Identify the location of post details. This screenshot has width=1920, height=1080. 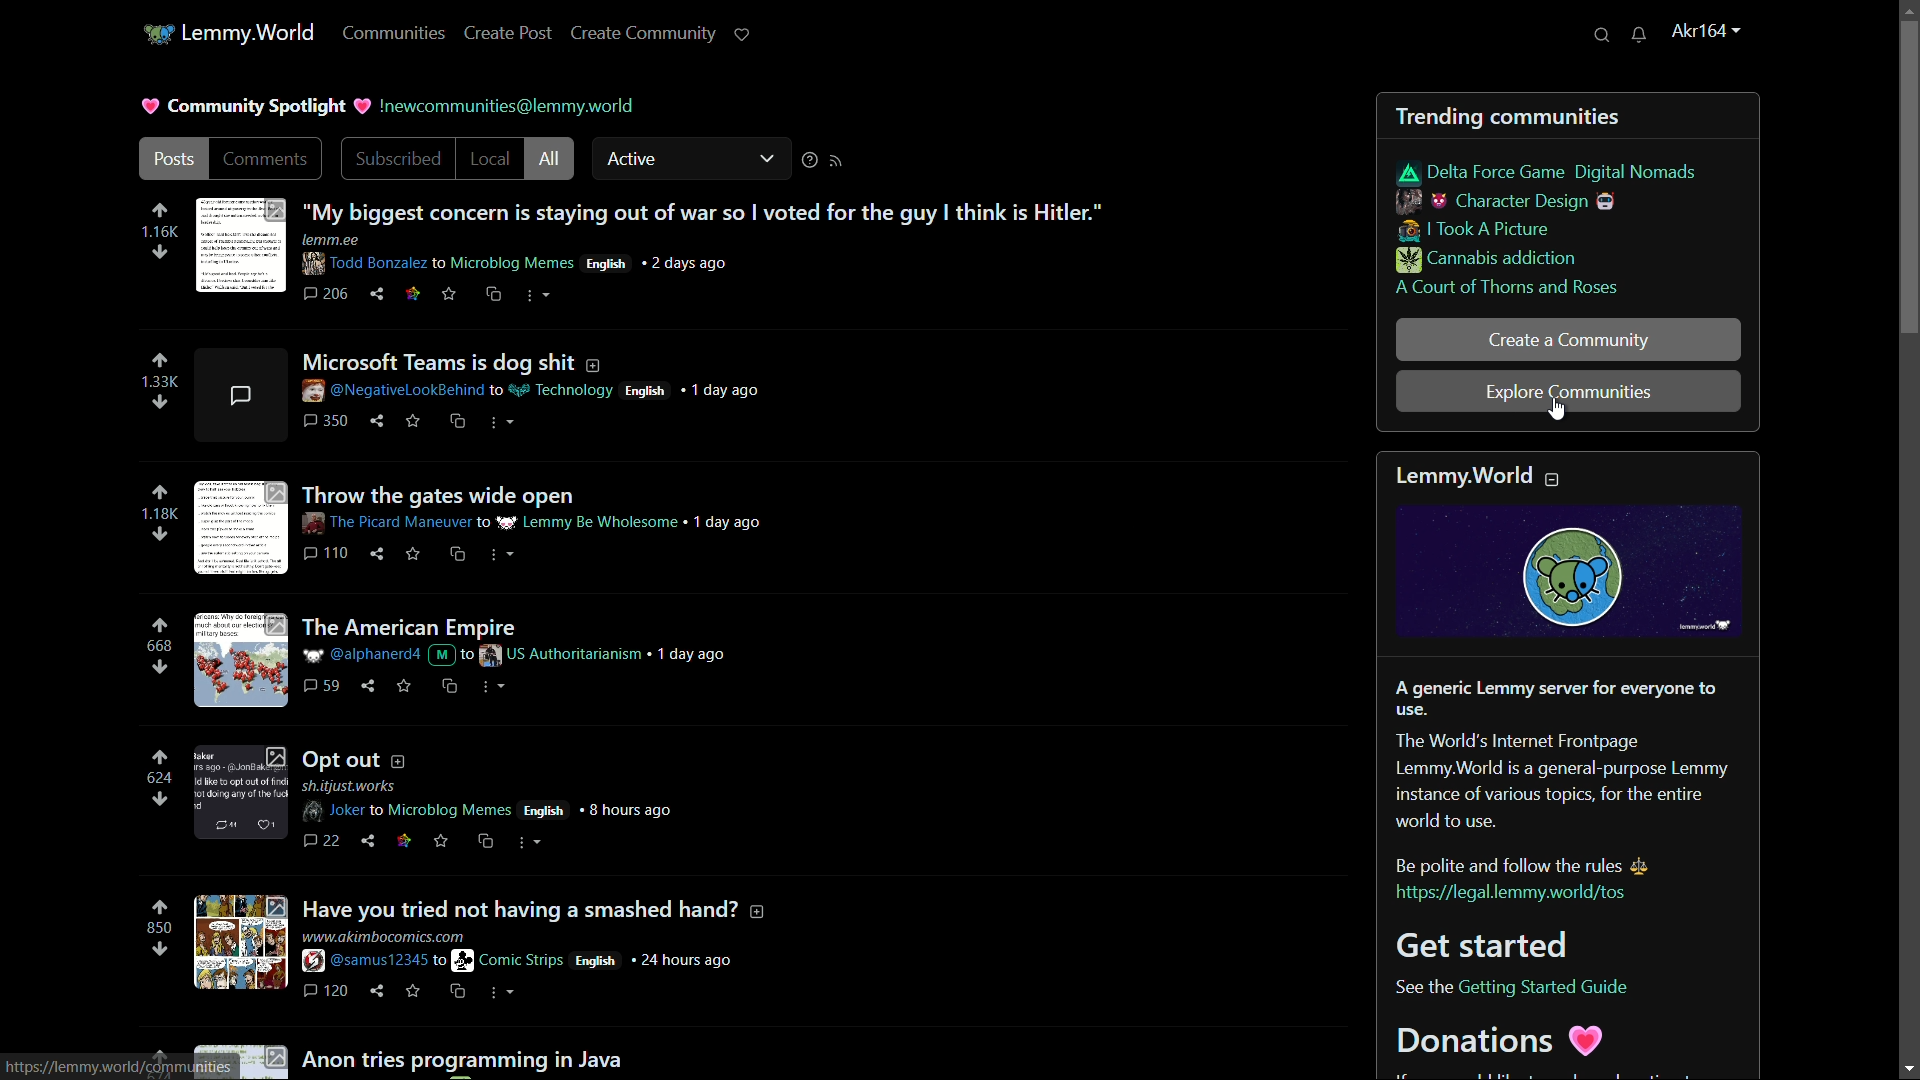
(526, 390).